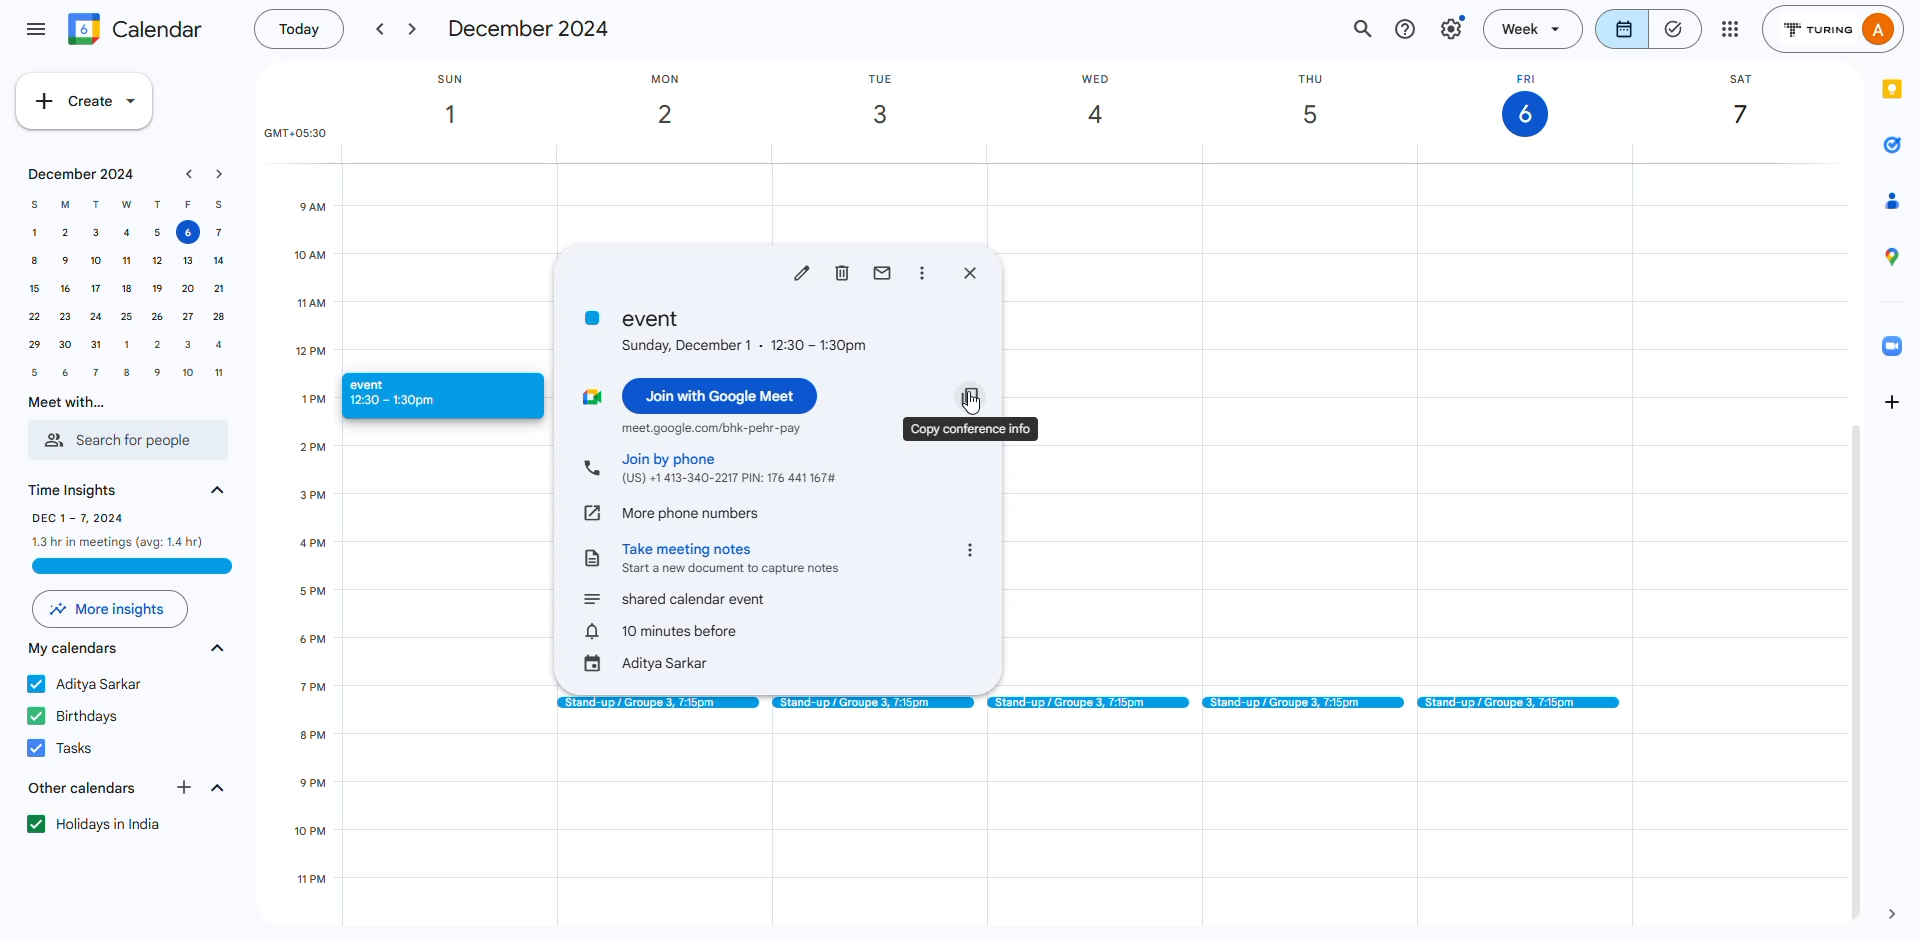 This screenshot has height=940, width=1920. Describe the element at coordinates (729, 467) in the screenshot. I see `join` at that location.